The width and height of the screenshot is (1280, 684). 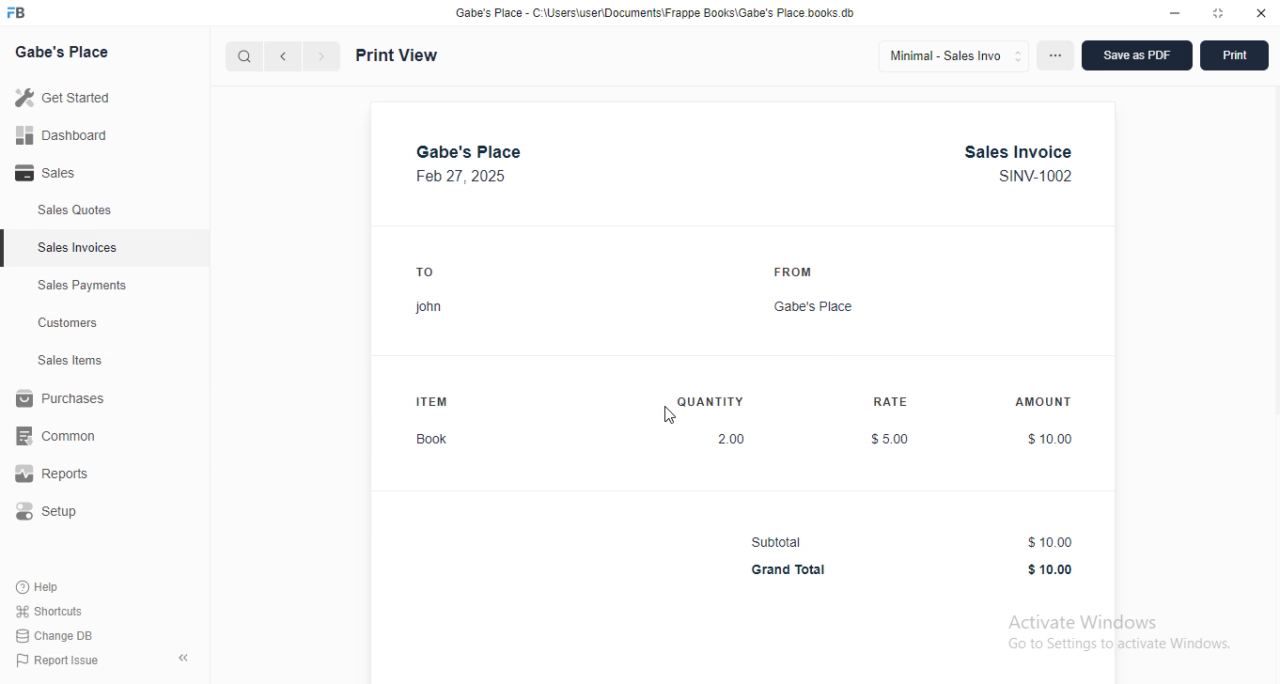 What do you see at coordinates (322, 56) in the screenshot?
I see `next` at bounding box center [322, 56].